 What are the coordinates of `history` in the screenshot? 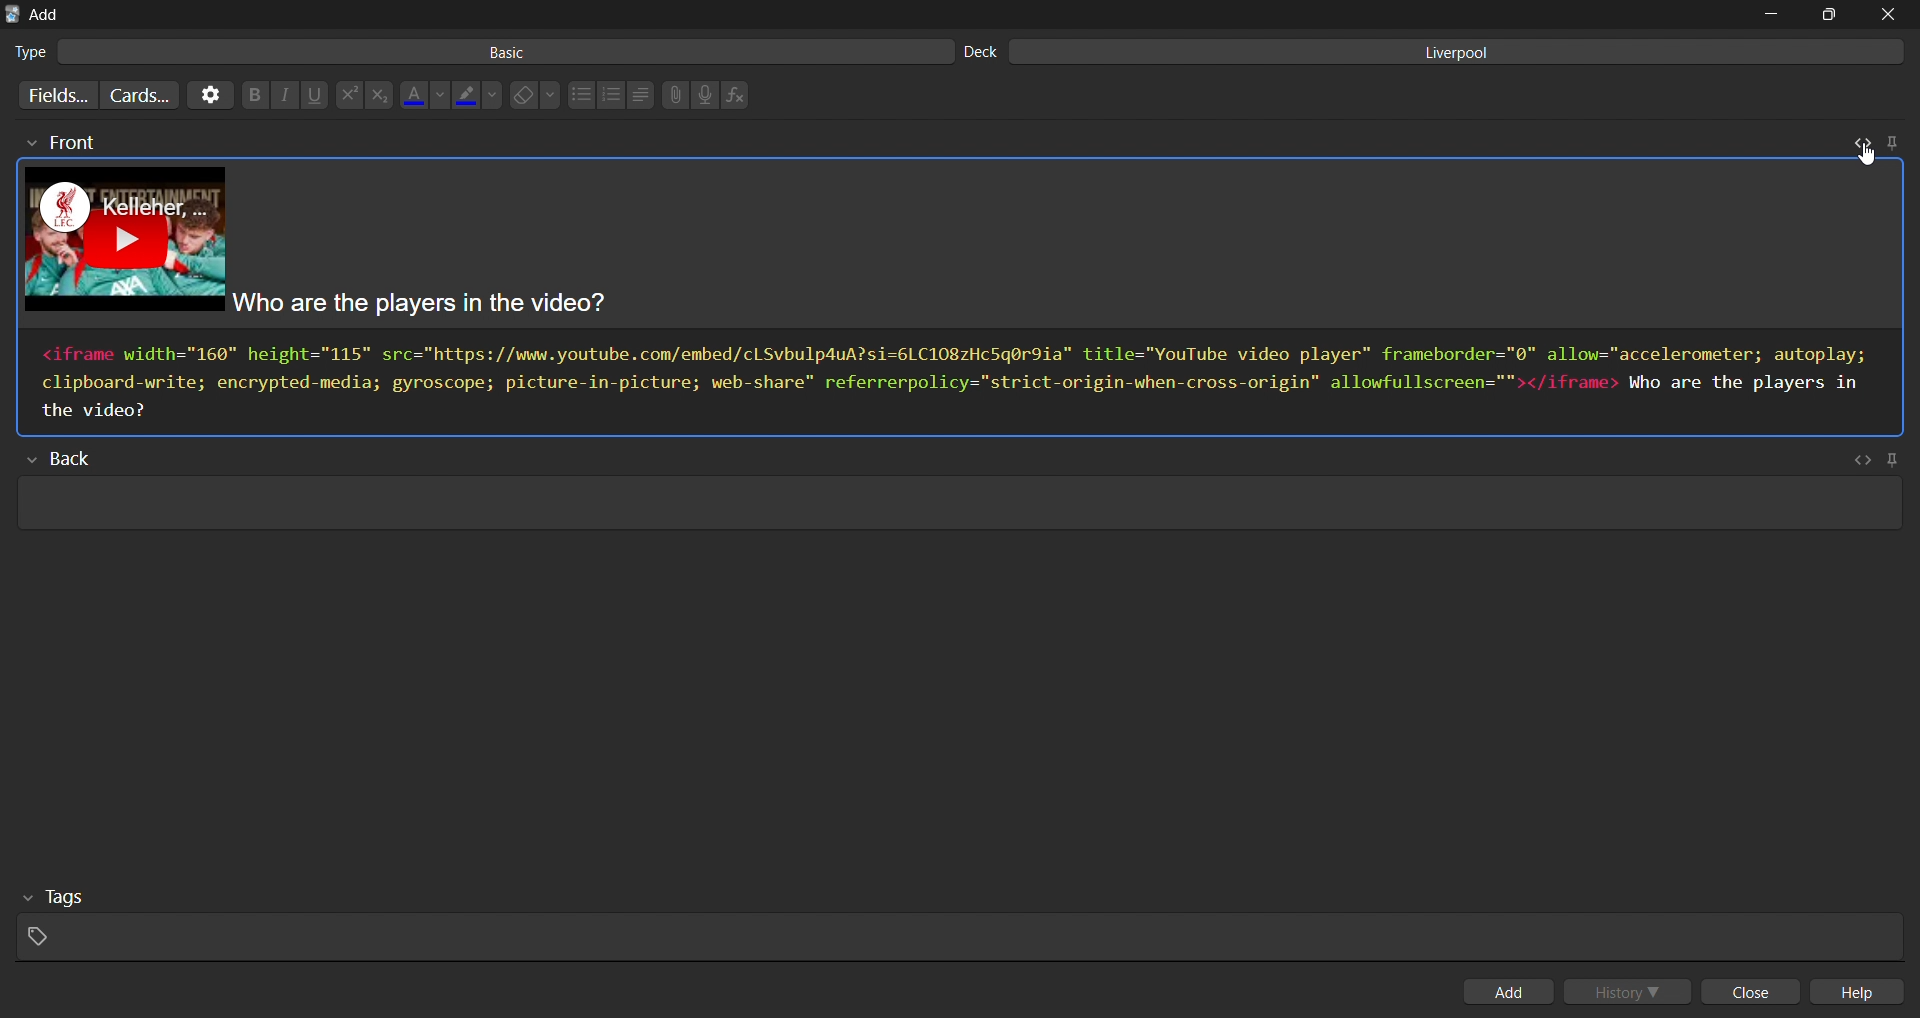 It's located at (1632, 990).